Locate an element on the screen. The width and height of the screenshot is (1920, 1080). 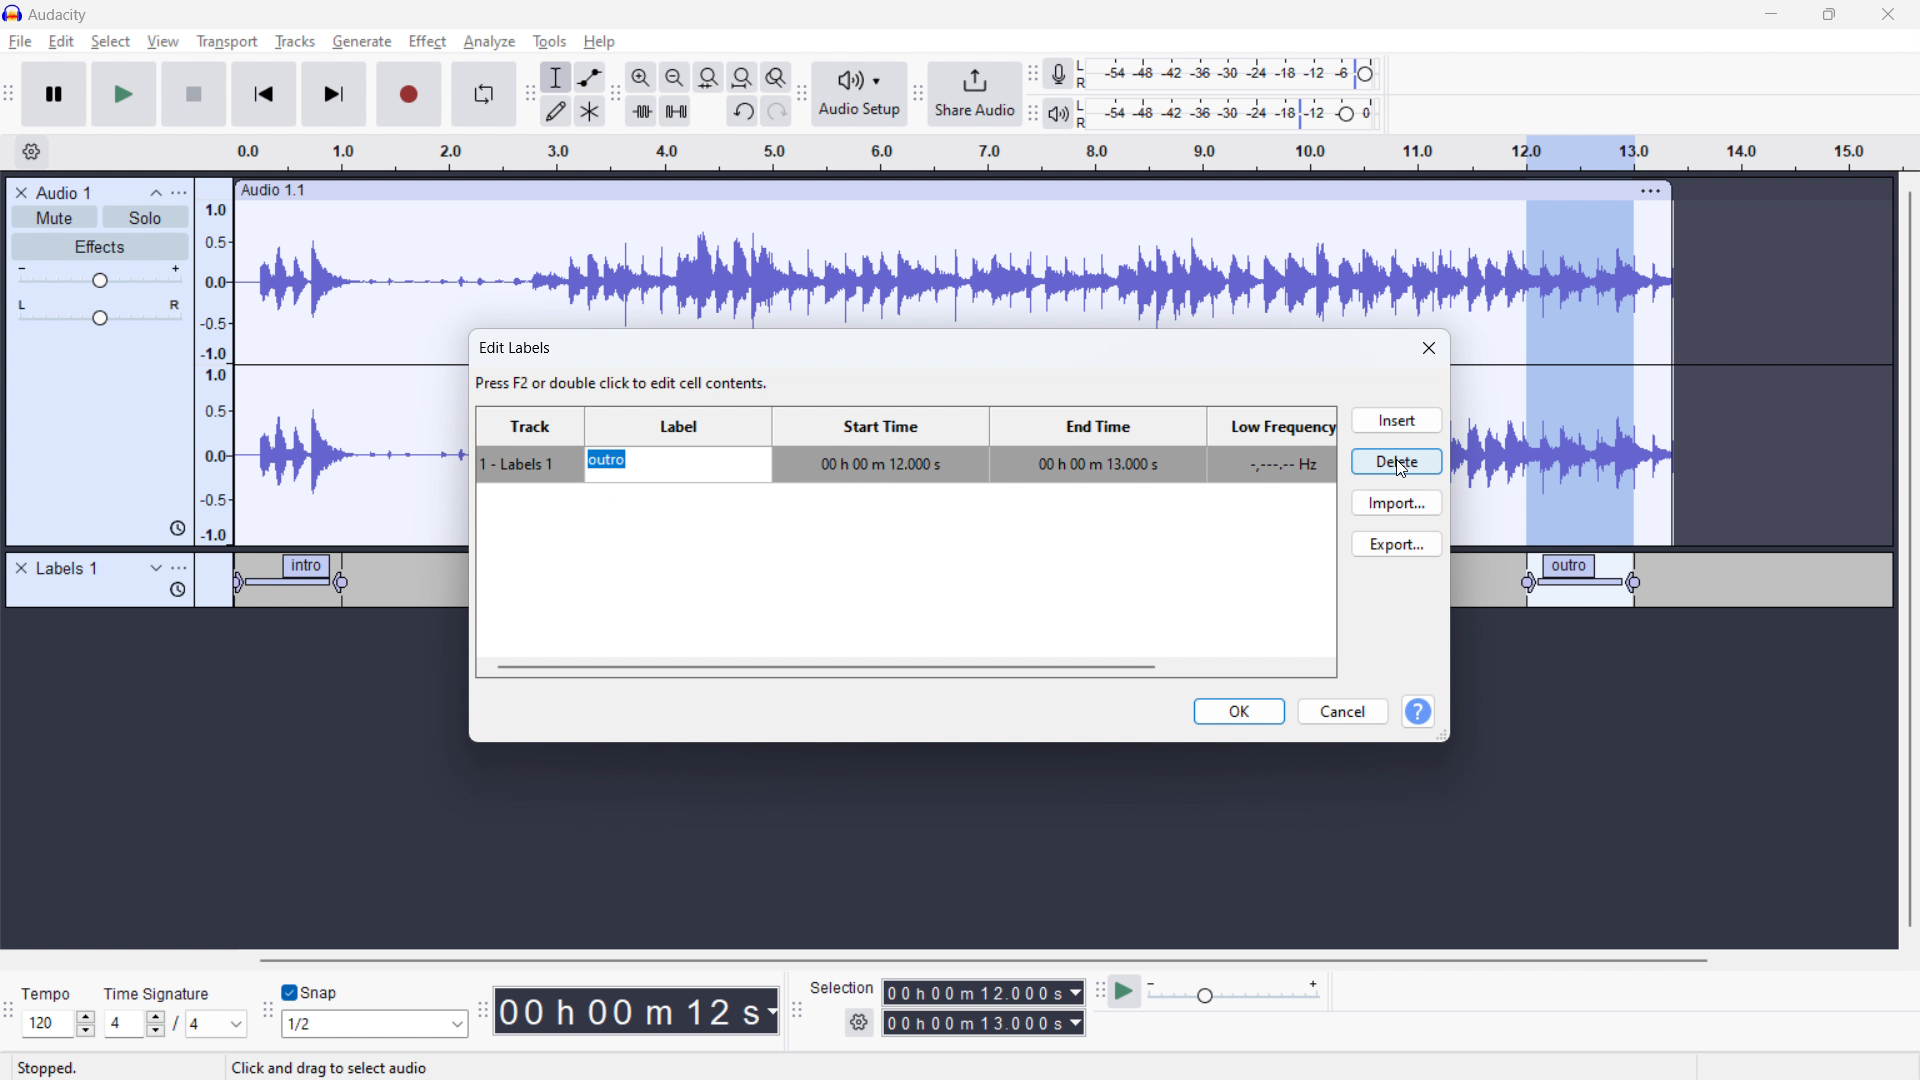
expand is located at coordinates (156, 568).